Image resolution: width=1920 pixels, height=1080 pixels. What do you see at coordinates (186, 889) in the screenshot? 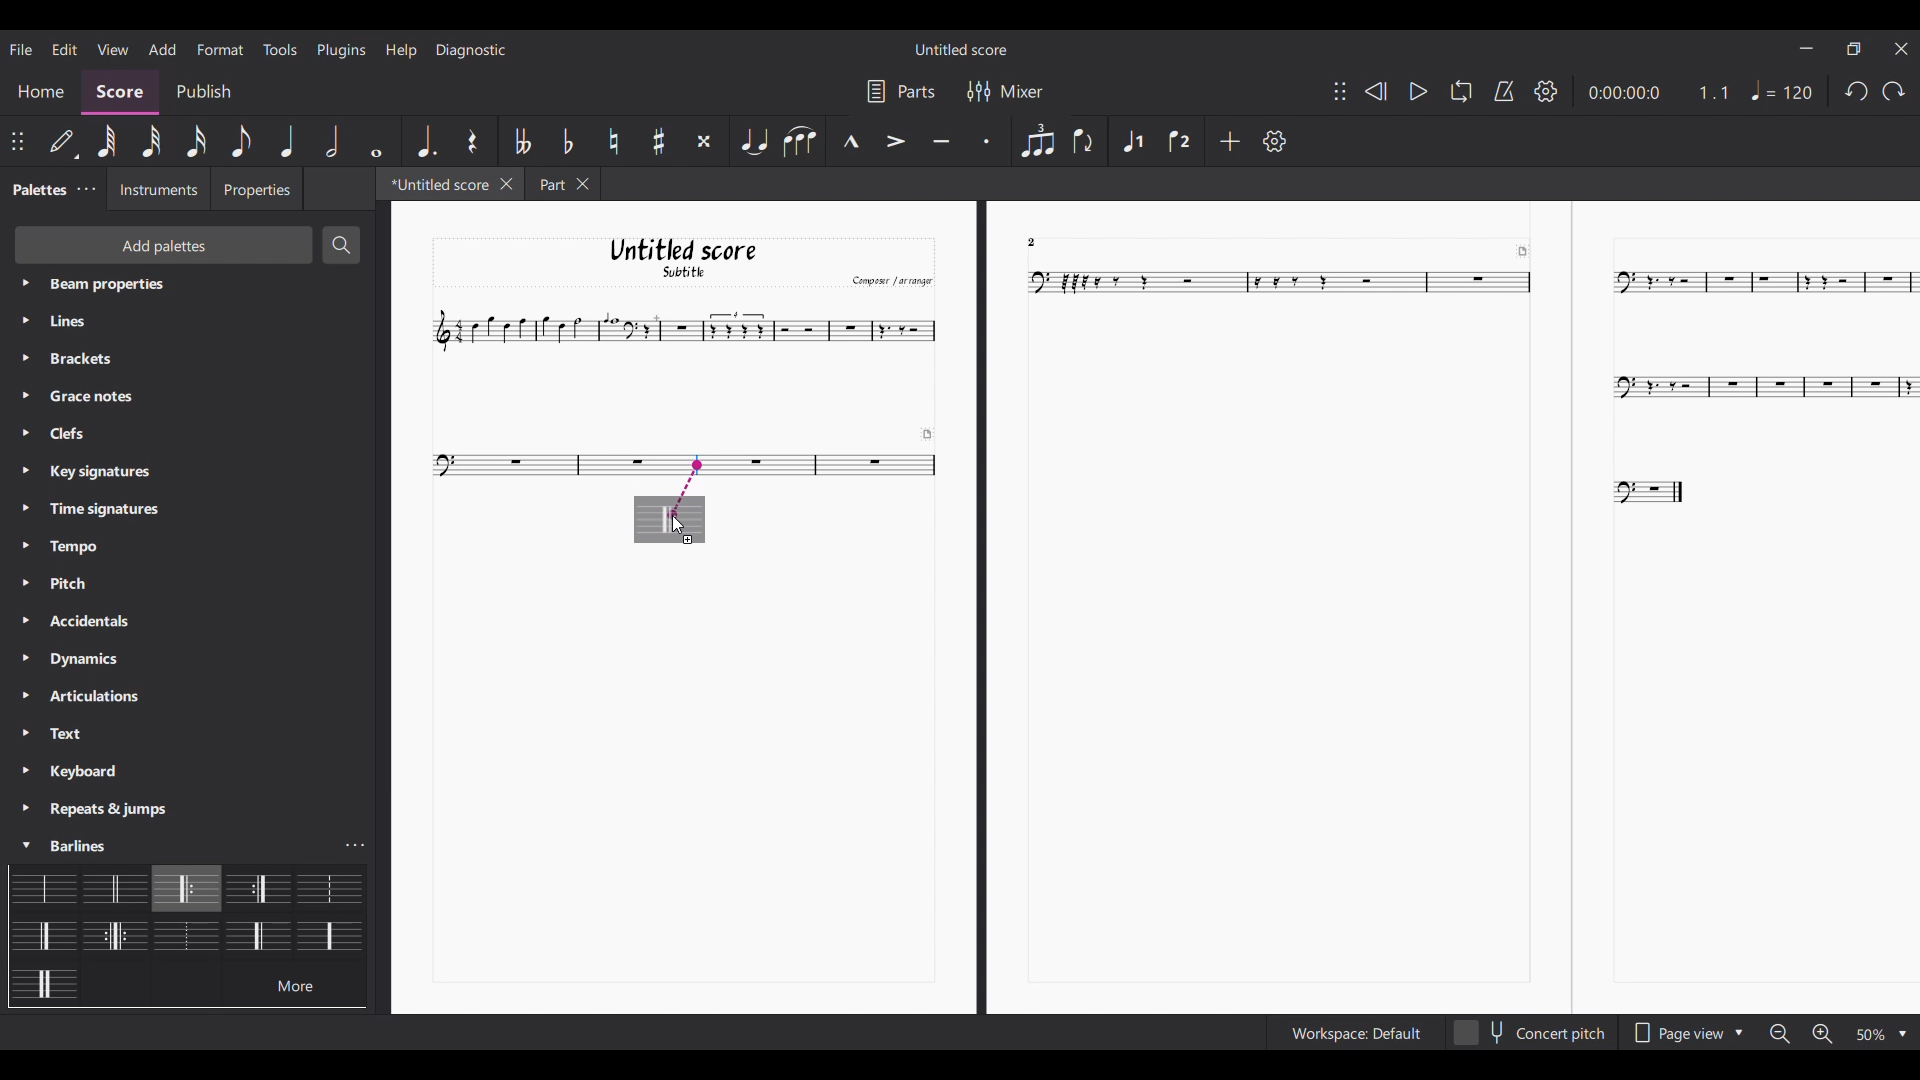
I see `Selected barline highlighted` at bounding box center [186, 889].